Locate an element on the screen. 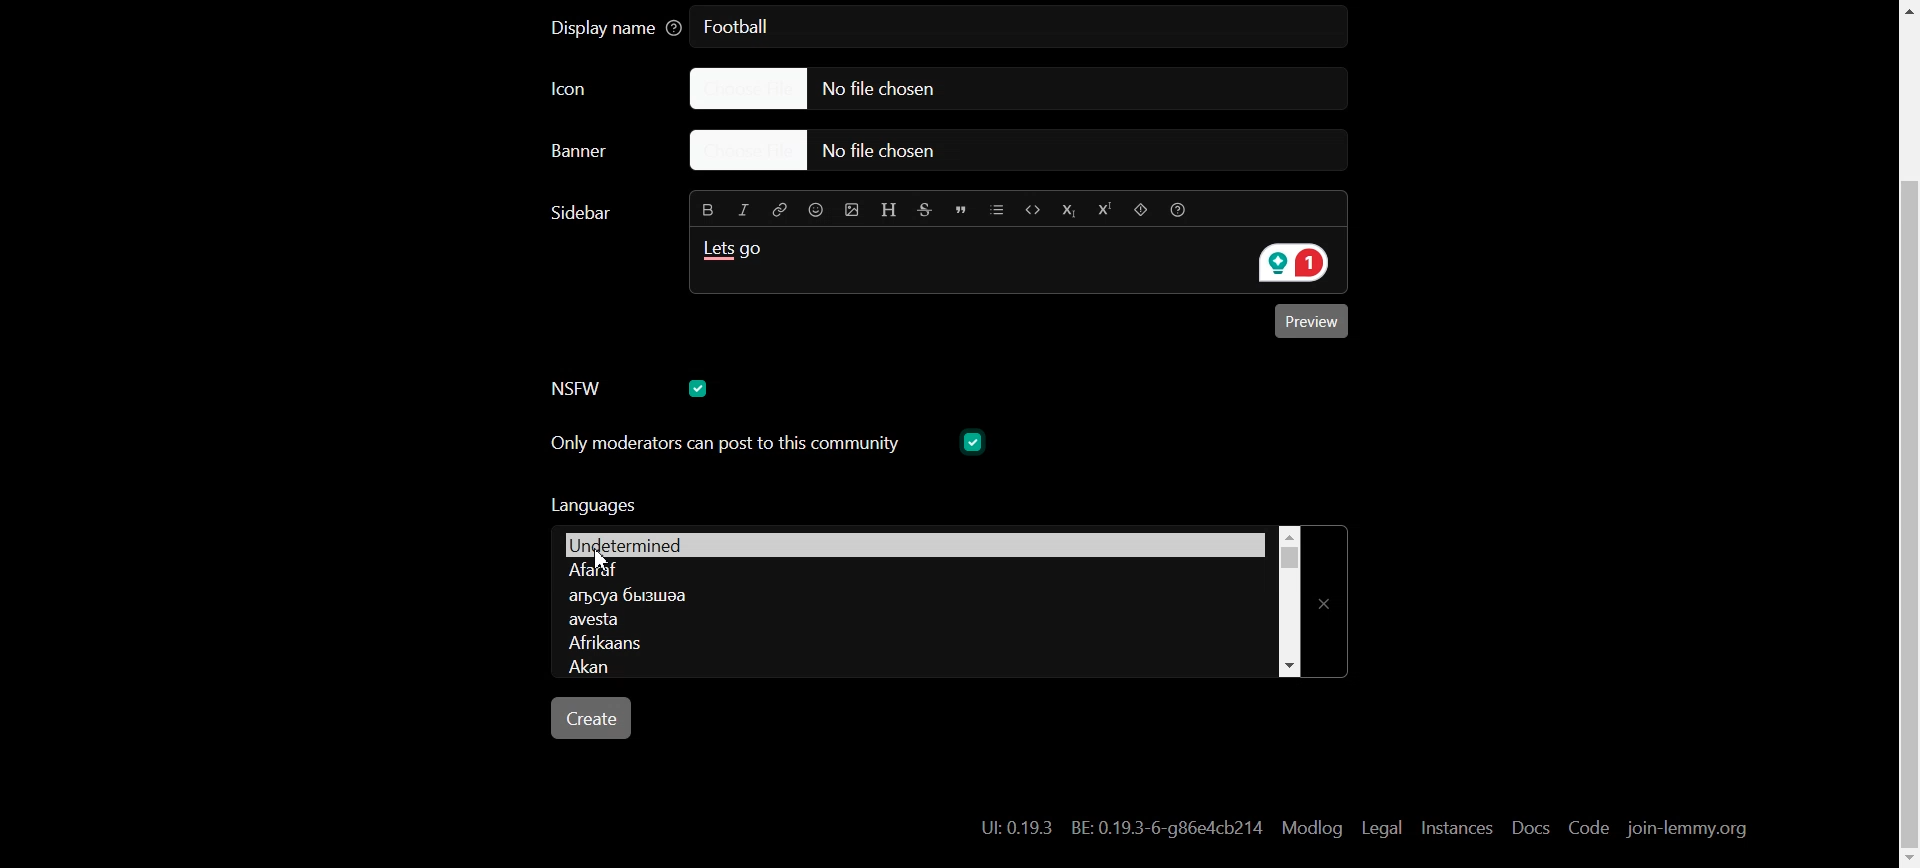 This screenshot has width=1920, height=868. grammarly is located at coordinates (1288, 264).